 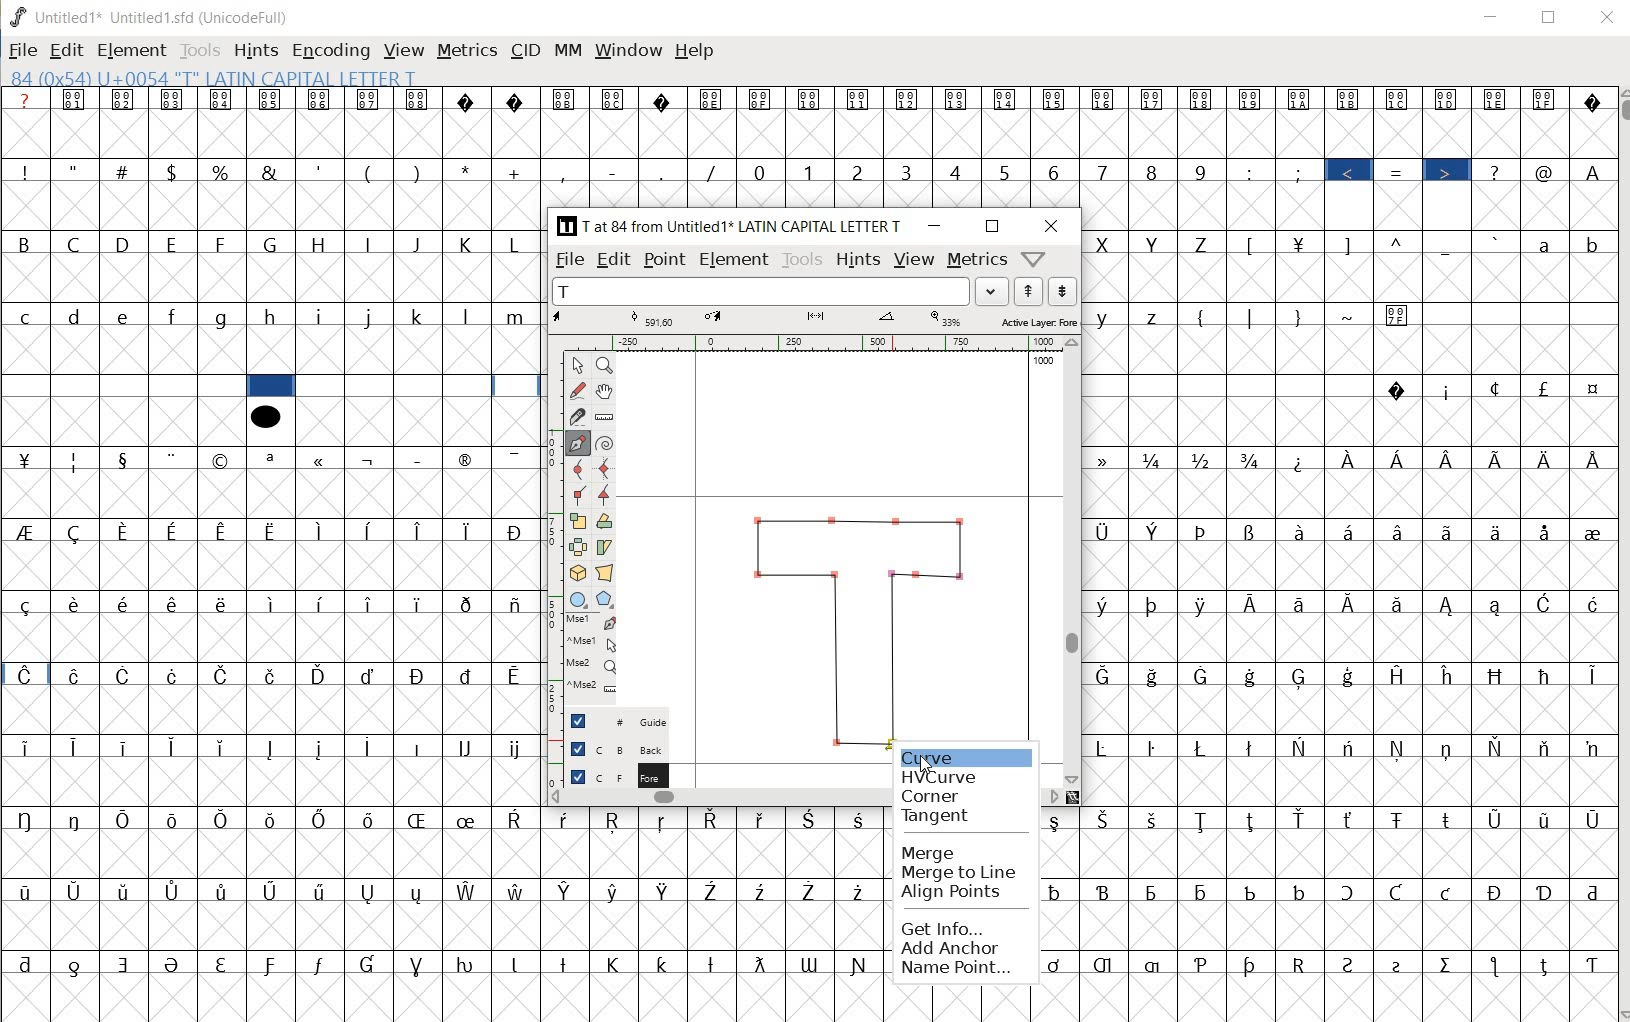 What do you see at coordinates (1353, 243) in the screenshot?
I see `]` at bounding box center [1353, 243].